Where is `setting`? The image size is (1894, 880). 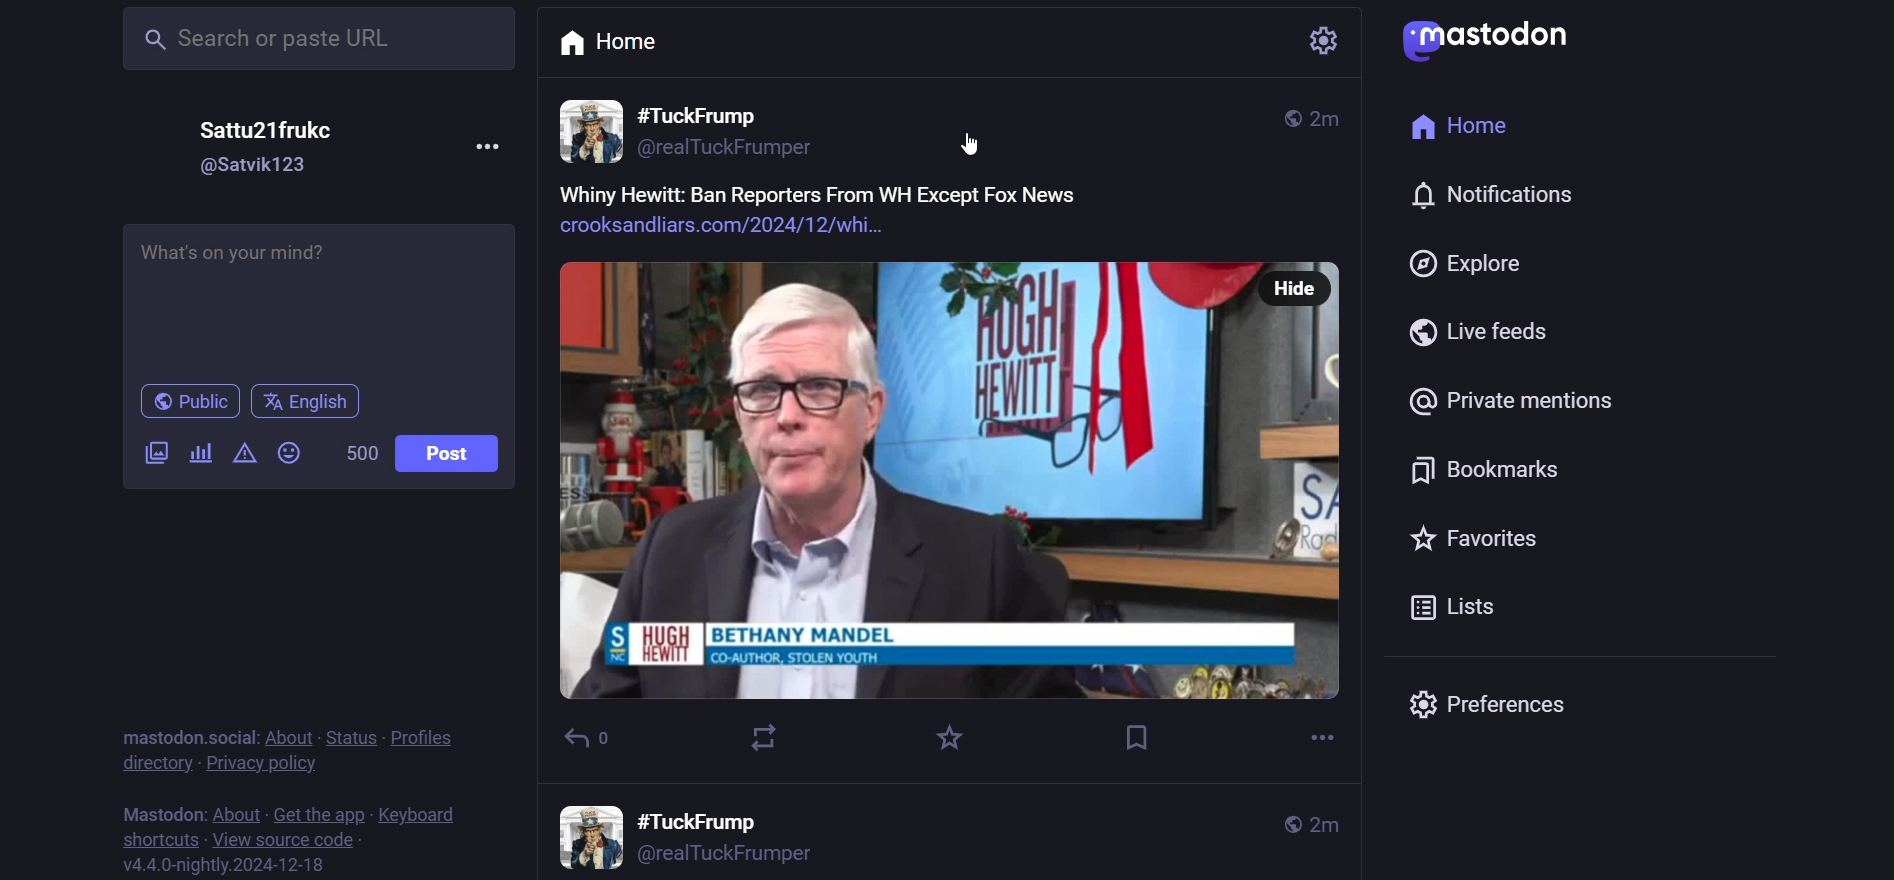 setting is located at coordinates (1323, 40).